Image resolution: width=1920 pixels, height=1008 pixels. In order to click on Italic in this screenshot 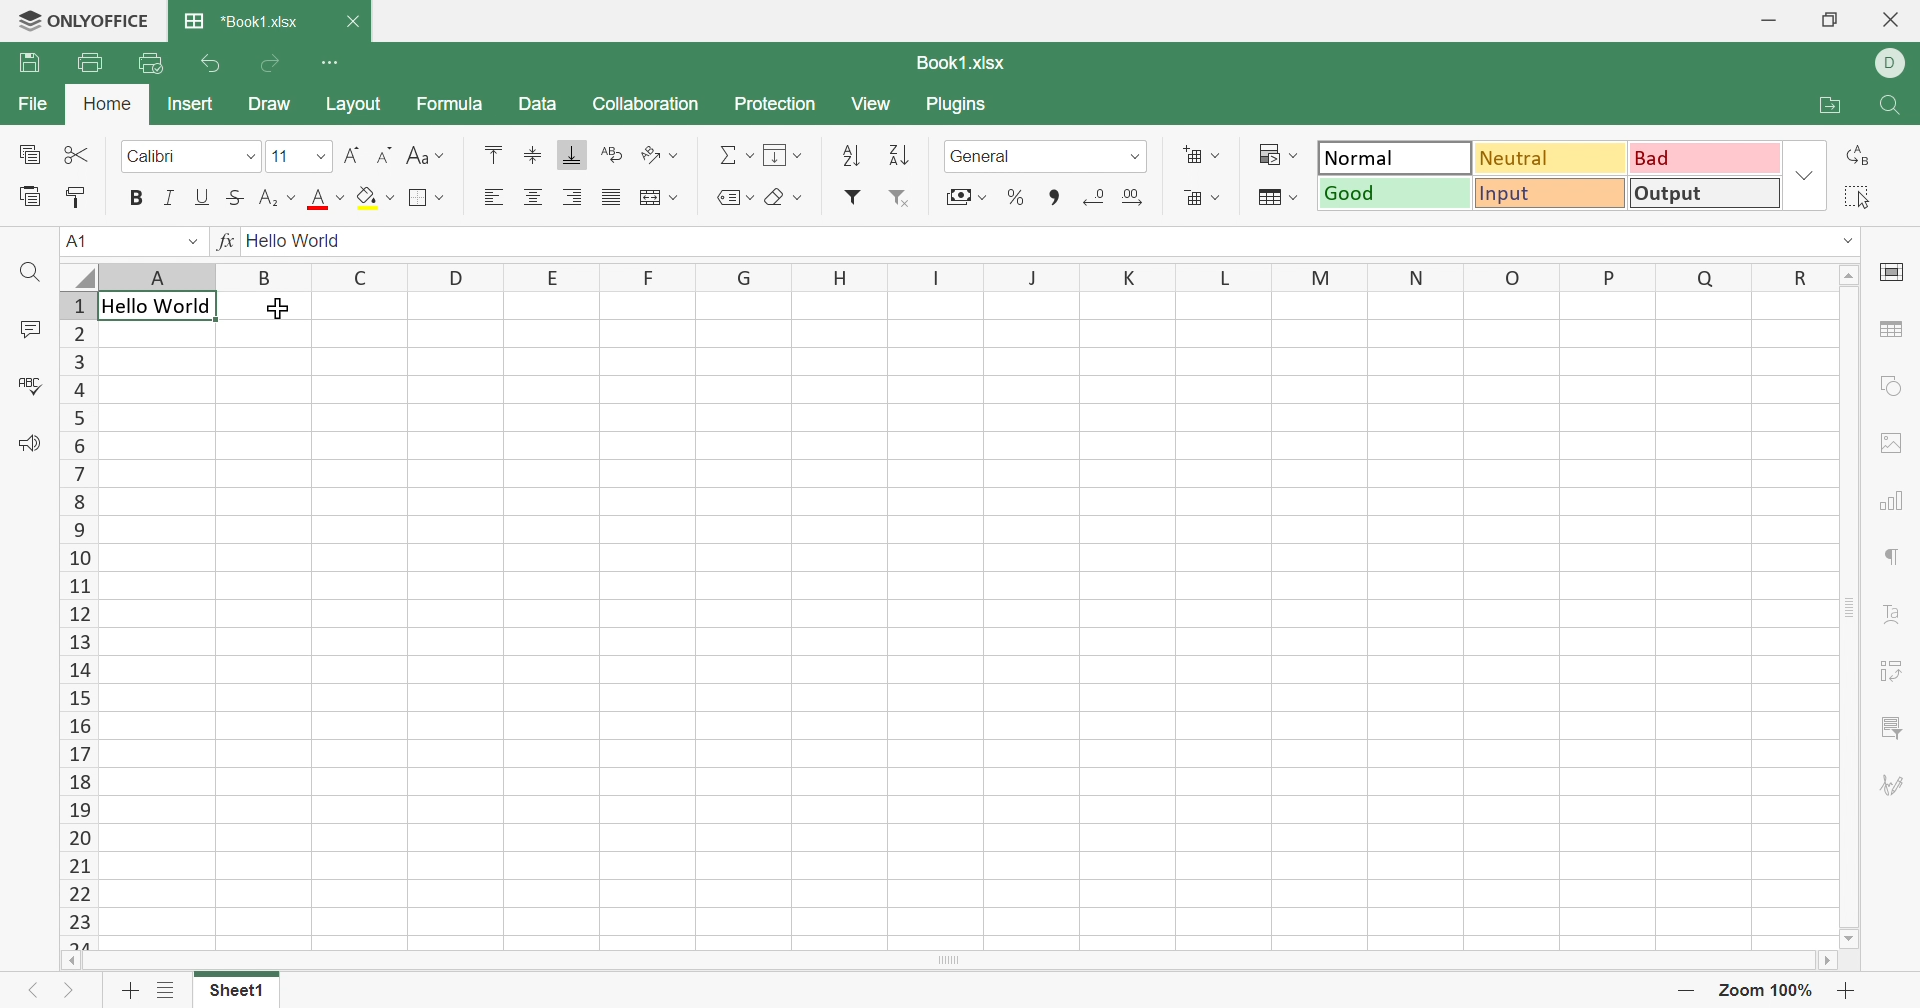, I will do `click(171, 200)`.